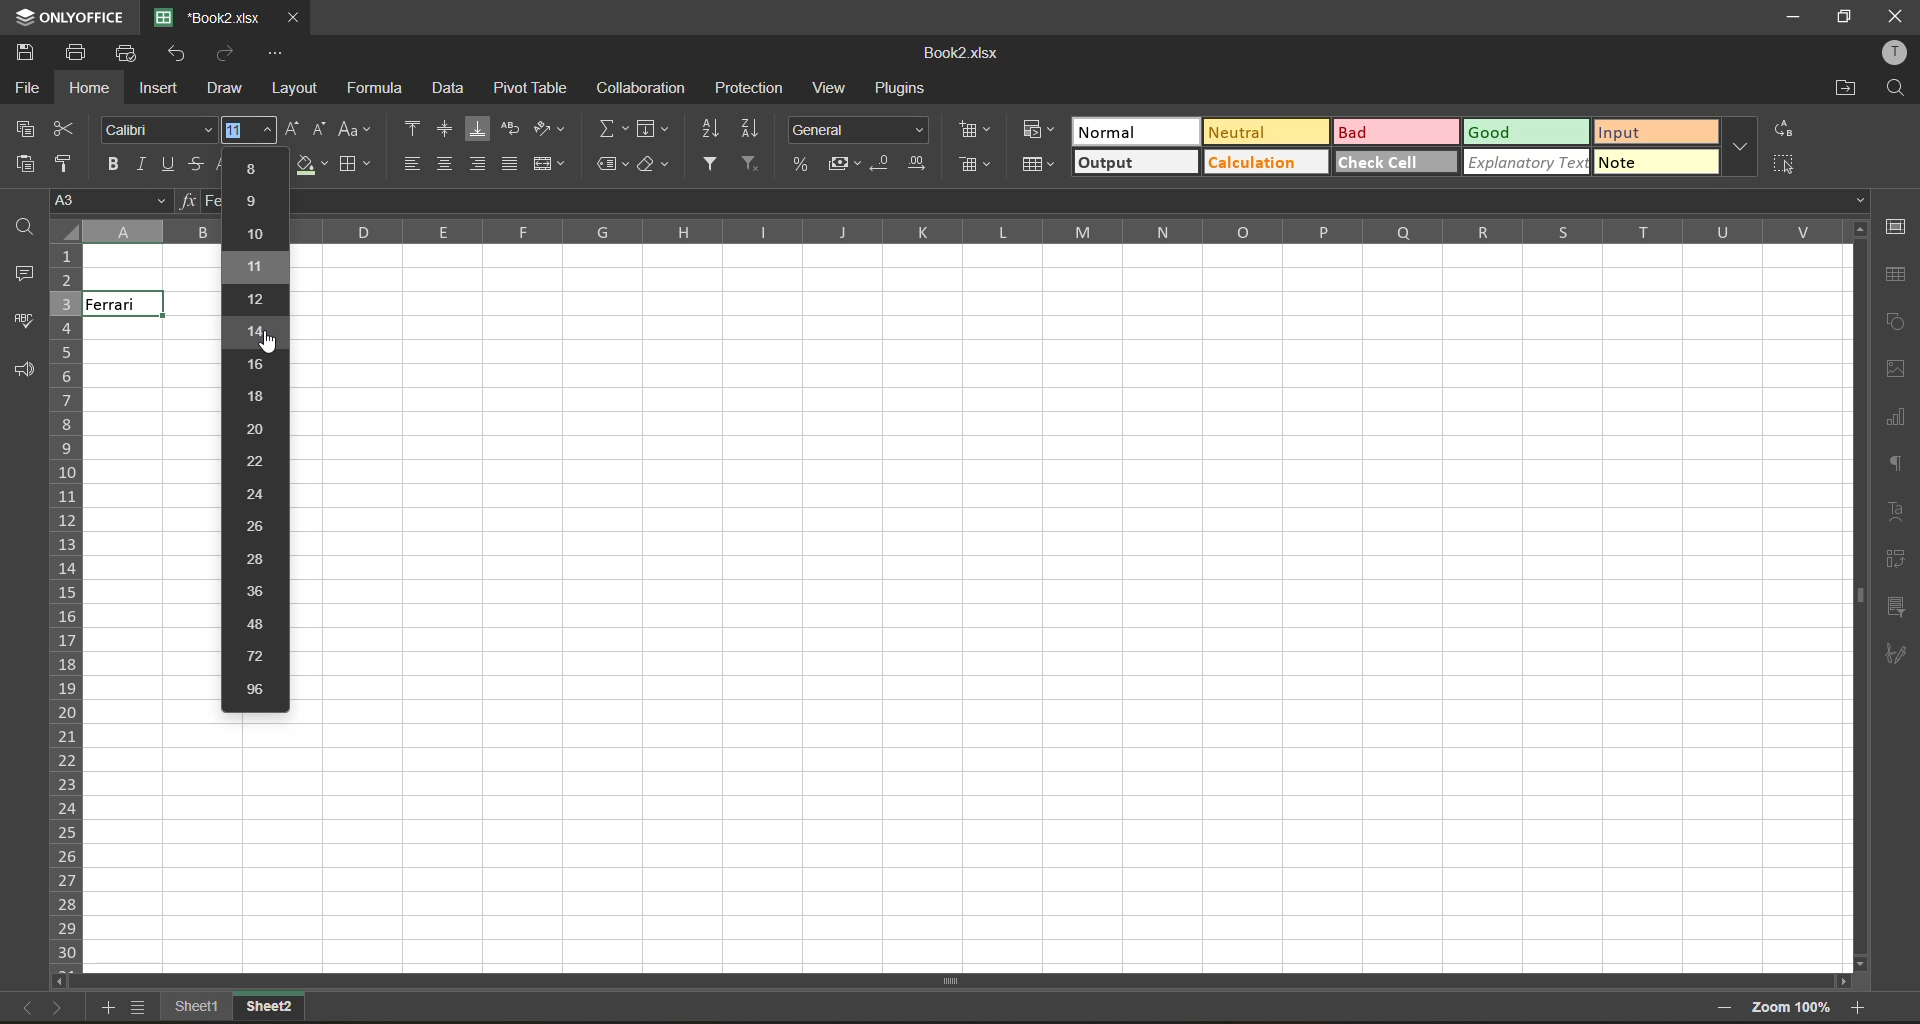 The image size is (1920, 1024). What do you see at coordinates (295, 88) in the screenshot?
I see `layout` at bounding box center [295, 88].